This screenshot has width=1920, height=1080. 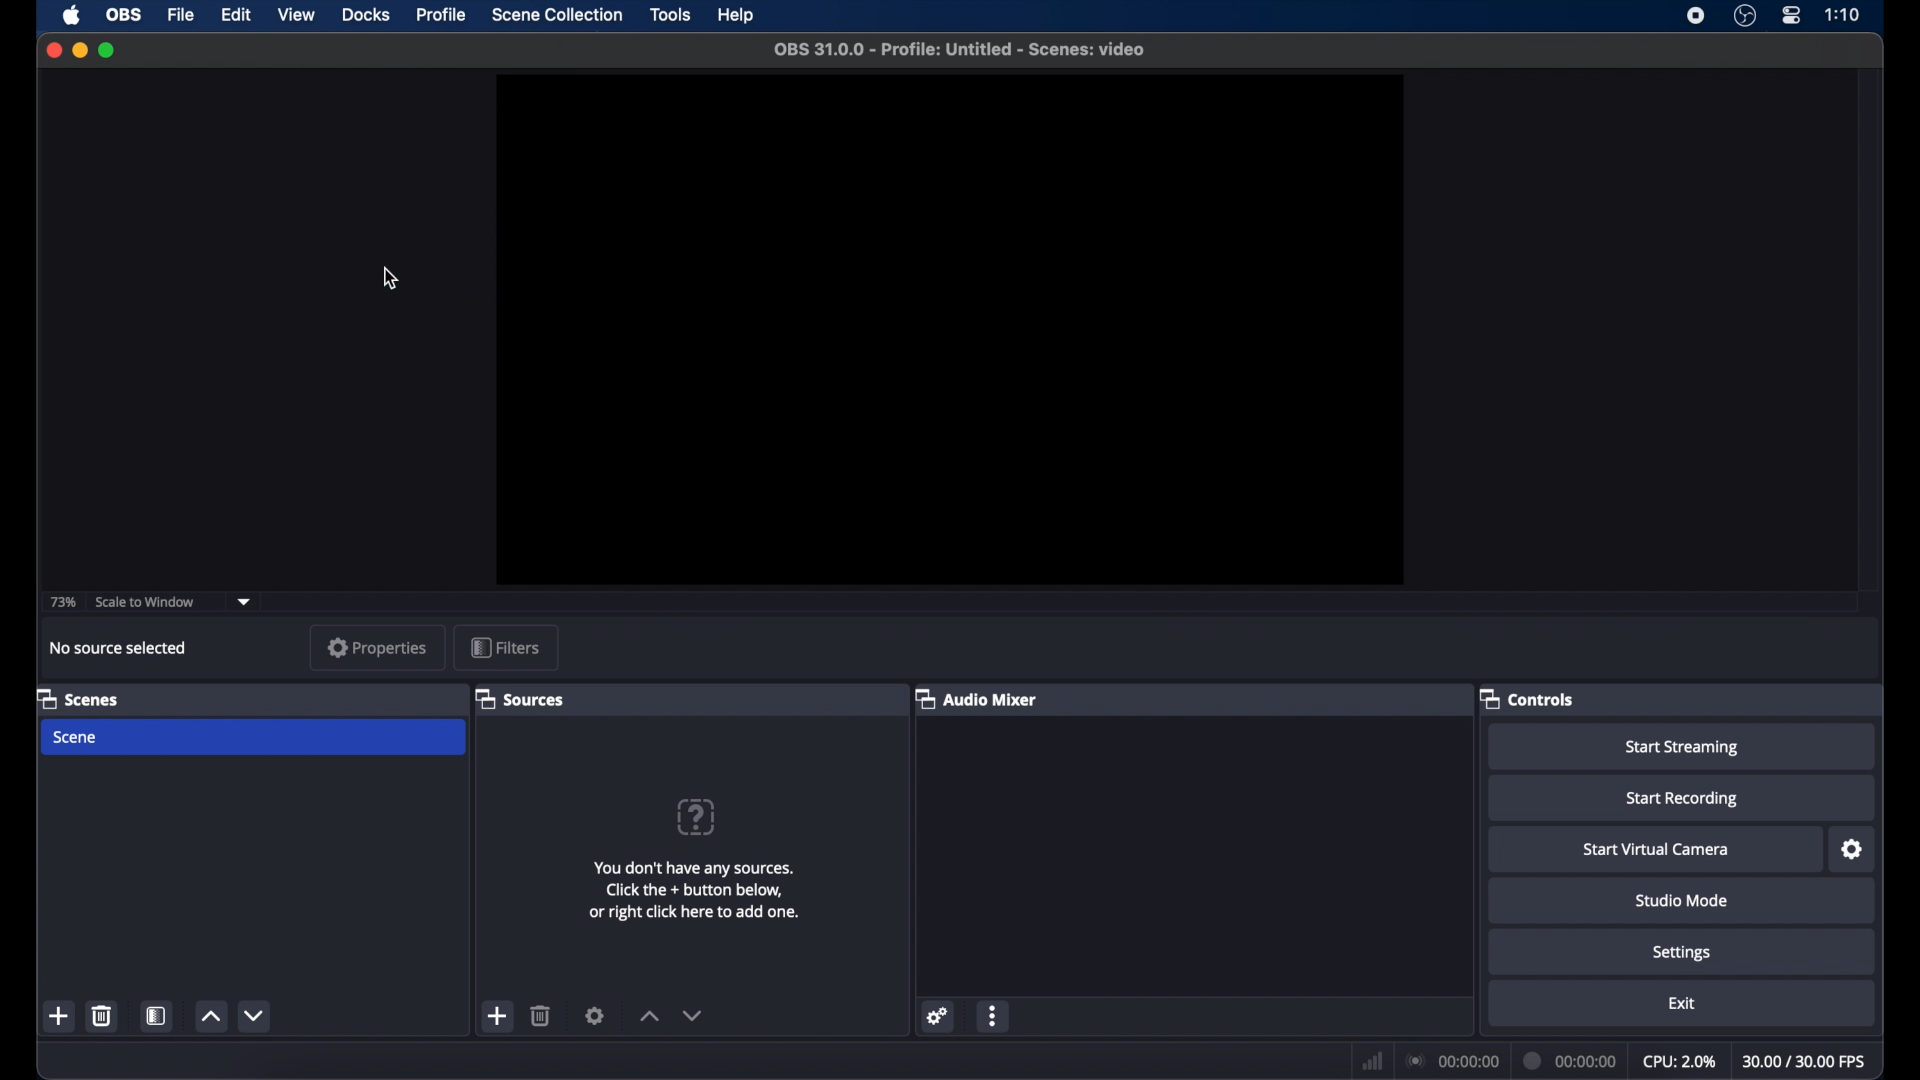 I want to click on filters, so click(x=508, y=647).